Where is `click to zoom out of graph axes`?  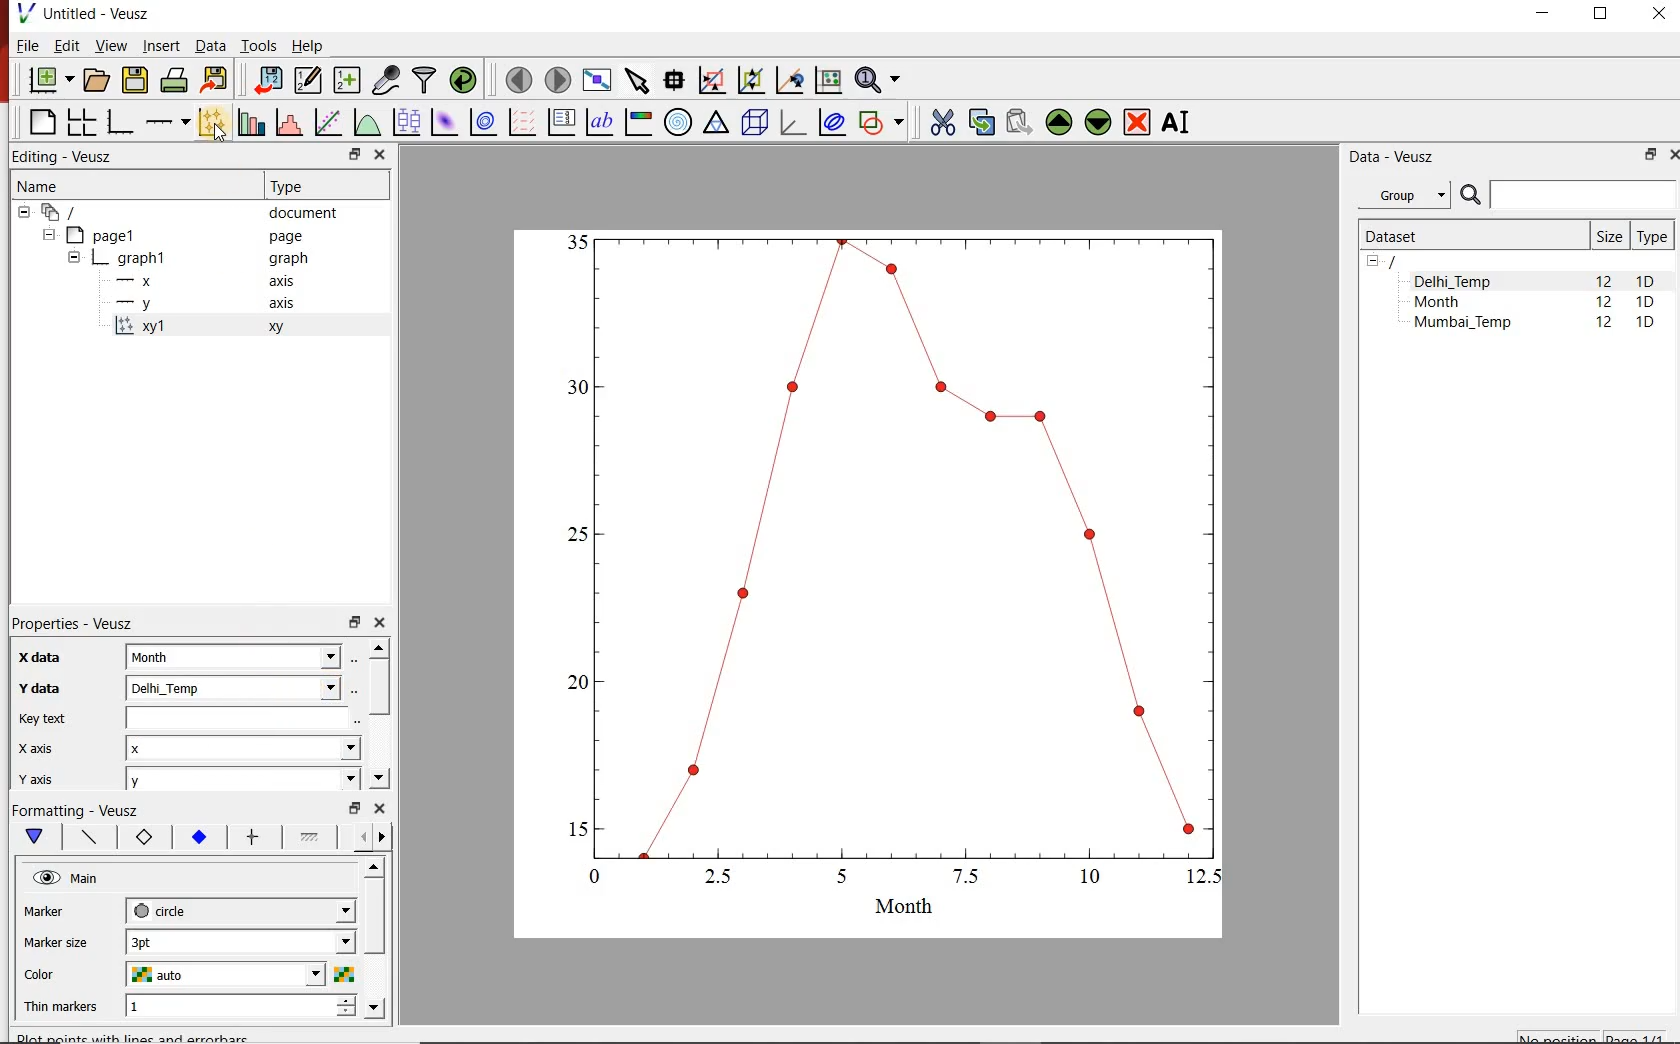
click to zoom out of graph axes is located at coordinates (750, 81).